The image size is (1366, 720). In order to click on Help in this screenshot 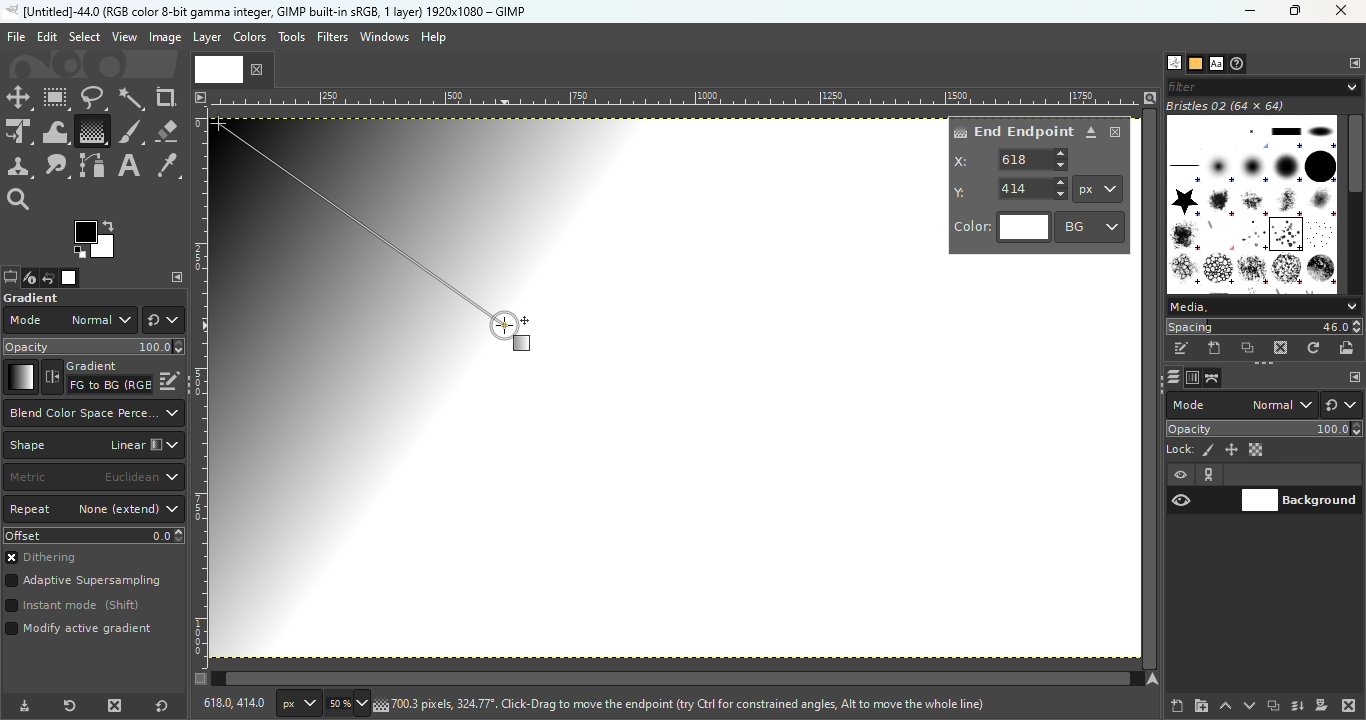, I will do `click(436, 37)`.